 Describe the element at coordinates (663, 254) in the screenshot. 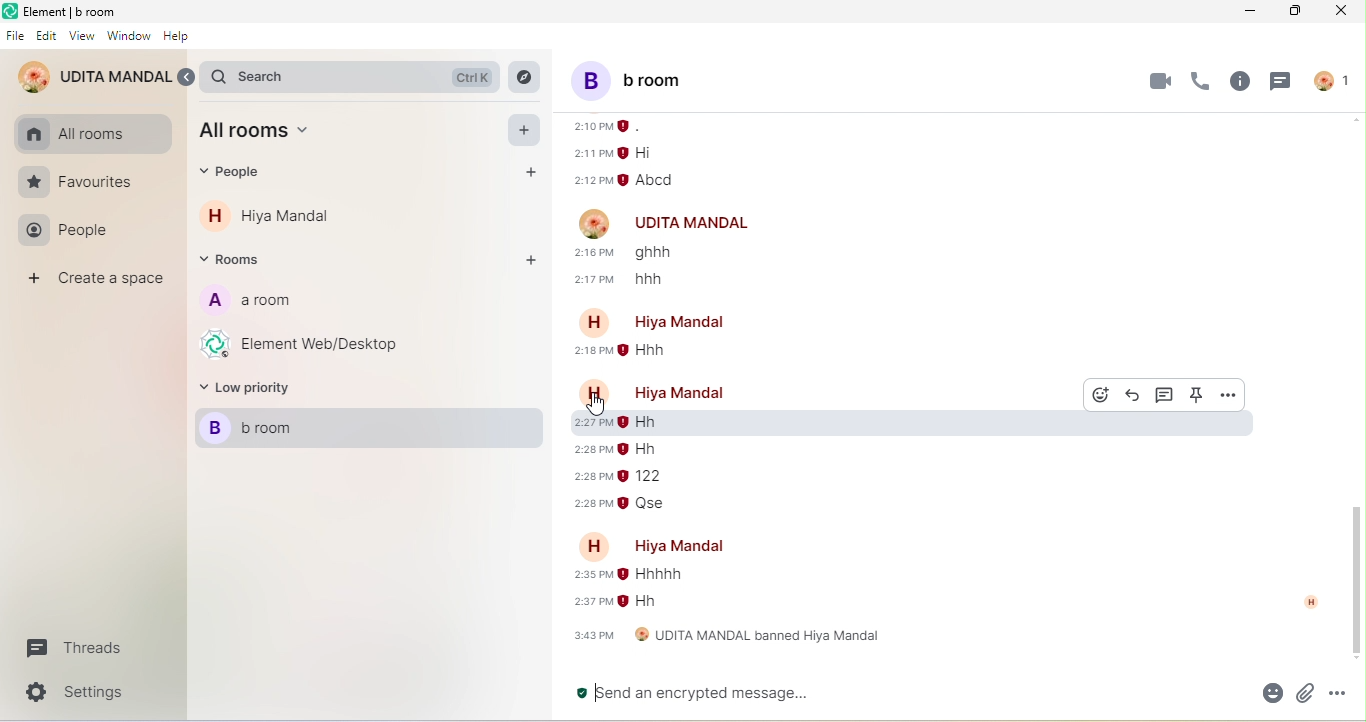

I see `ghhh-older message from udita` at that location.